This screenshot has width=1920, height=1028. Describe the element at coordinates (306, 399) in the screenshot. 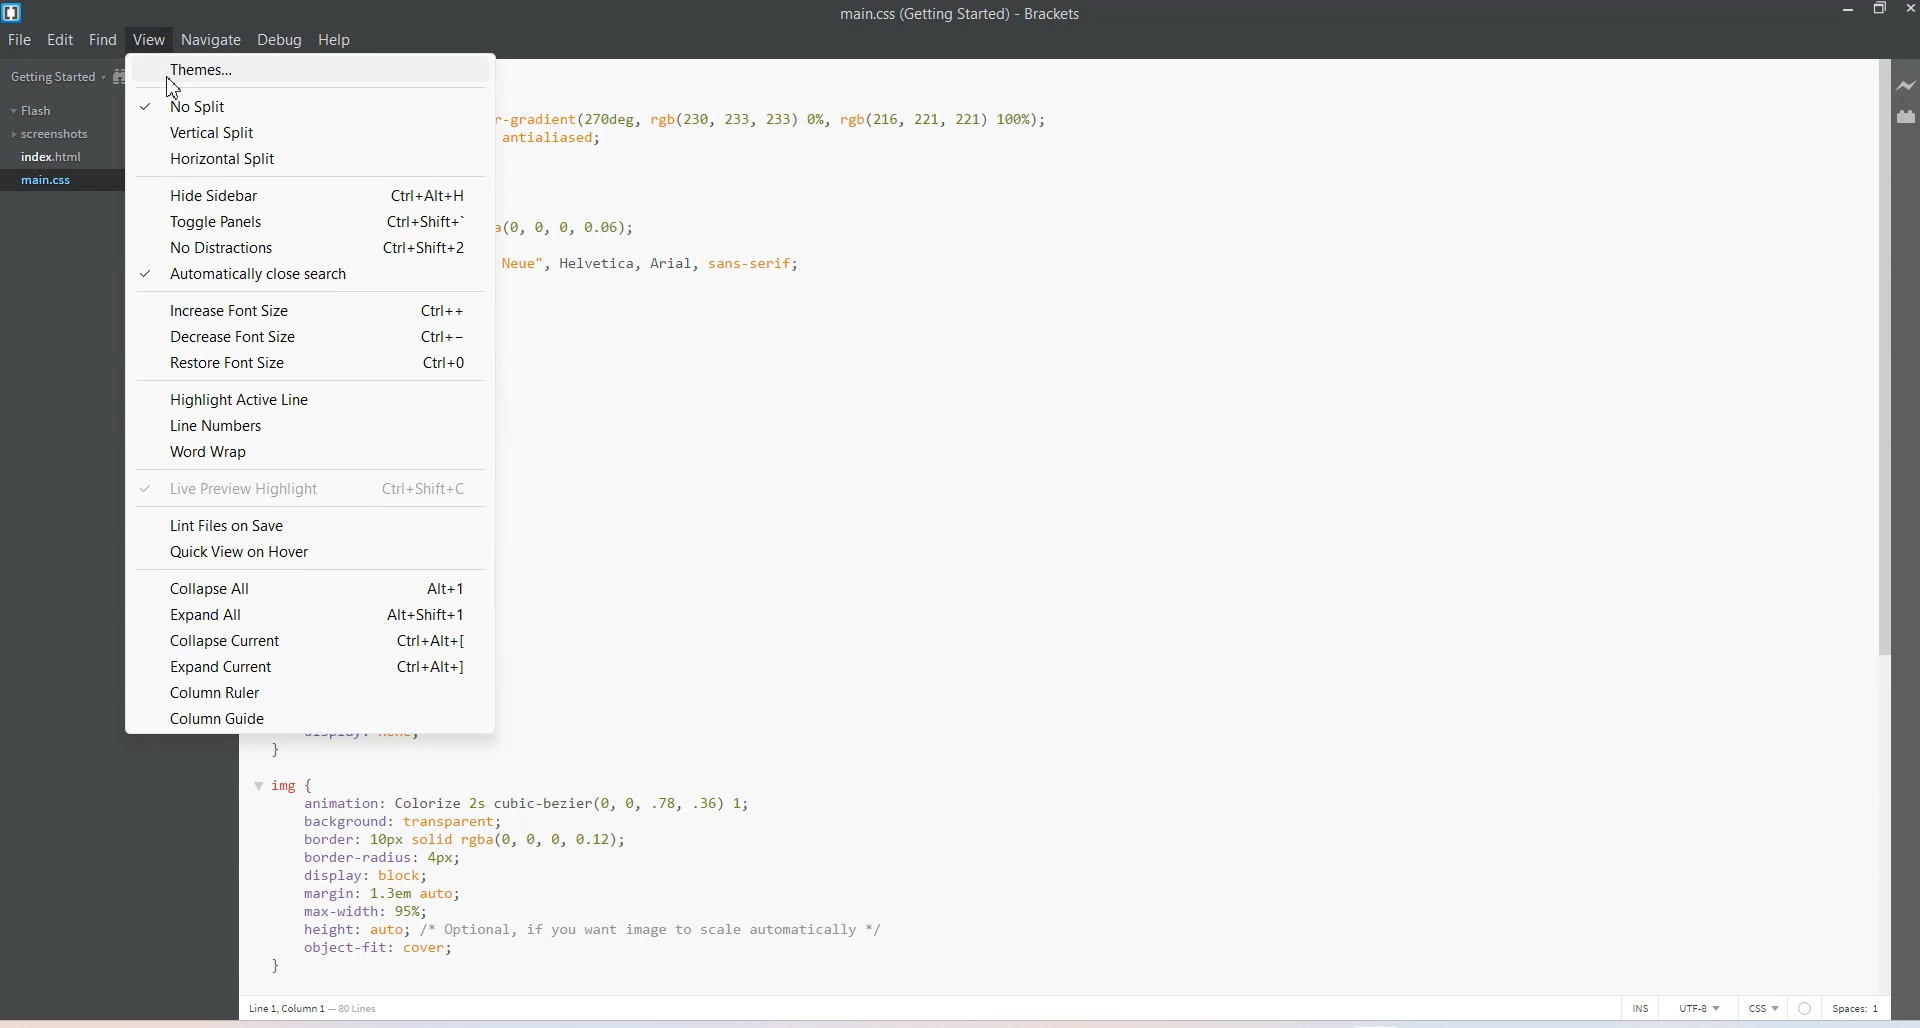

I see `Highlight active line` at that location.